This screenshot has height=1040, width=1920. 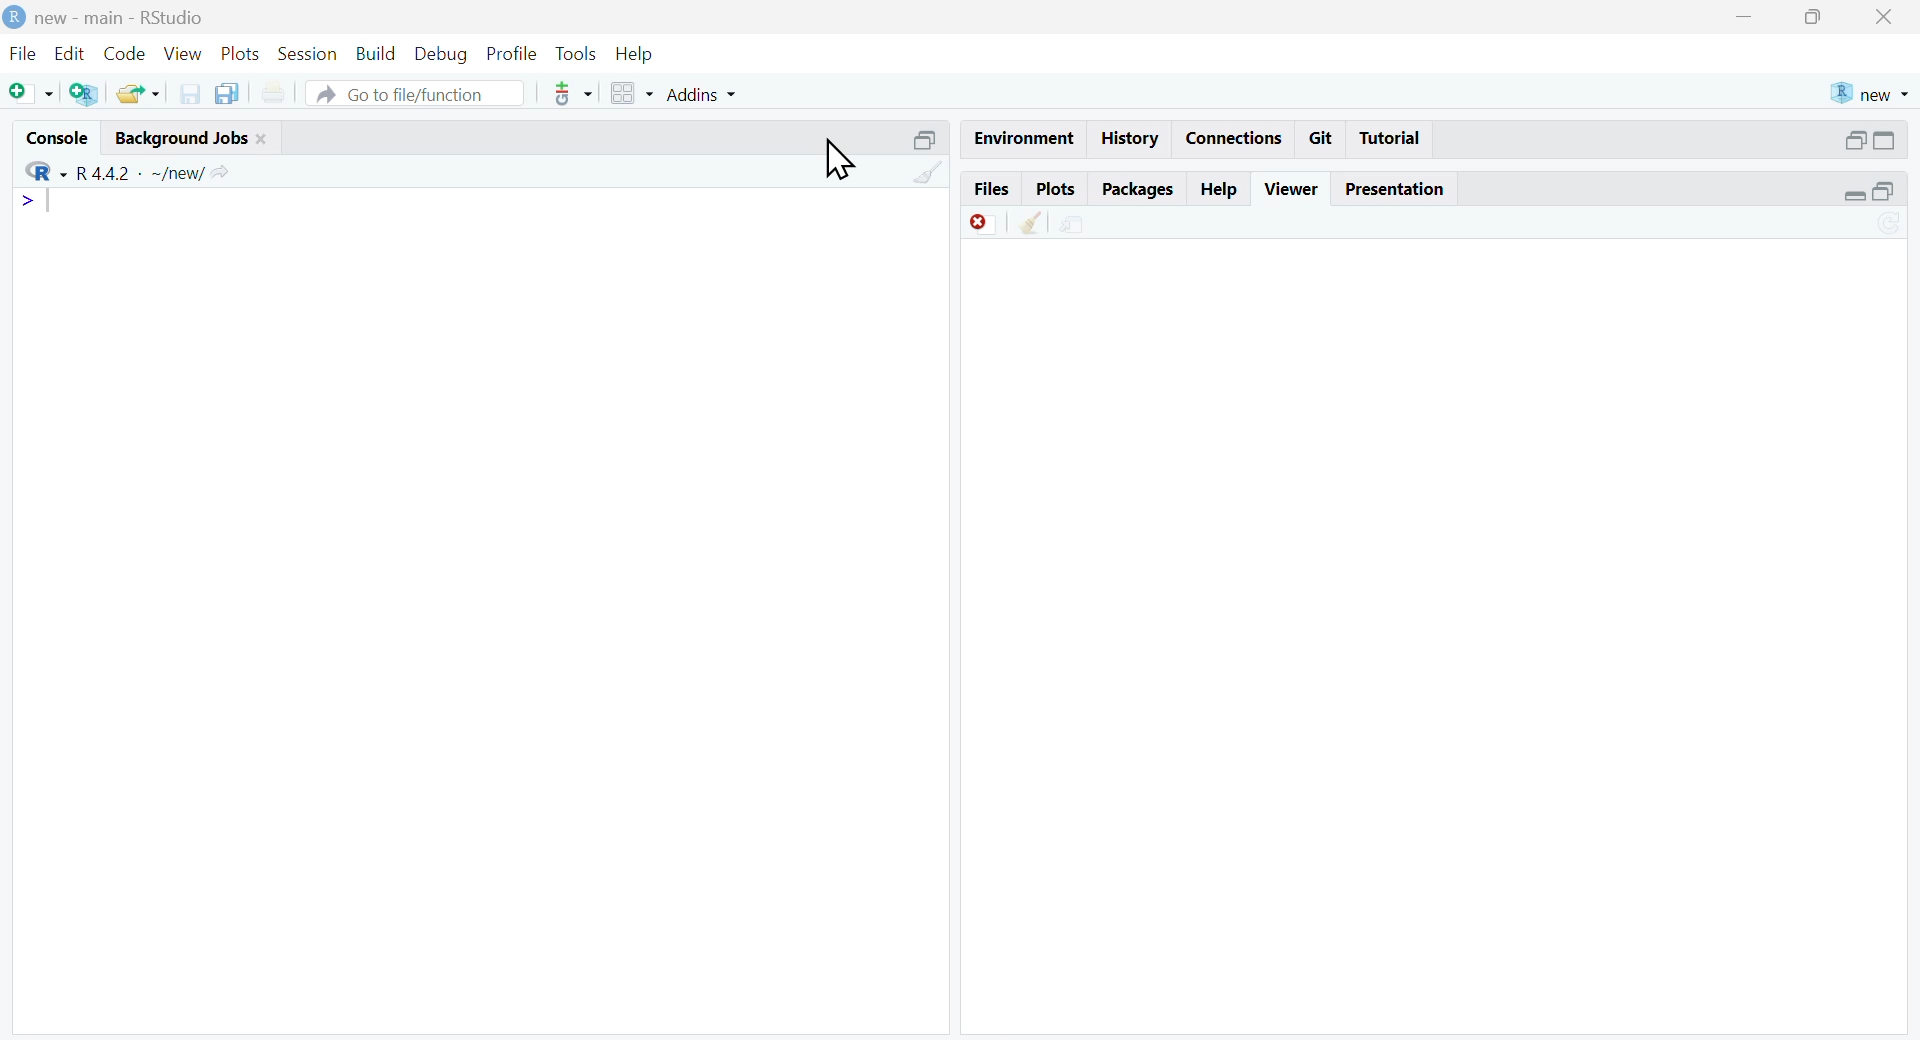 I want to click on Collapse/expand , so click(x=1854, y=195).